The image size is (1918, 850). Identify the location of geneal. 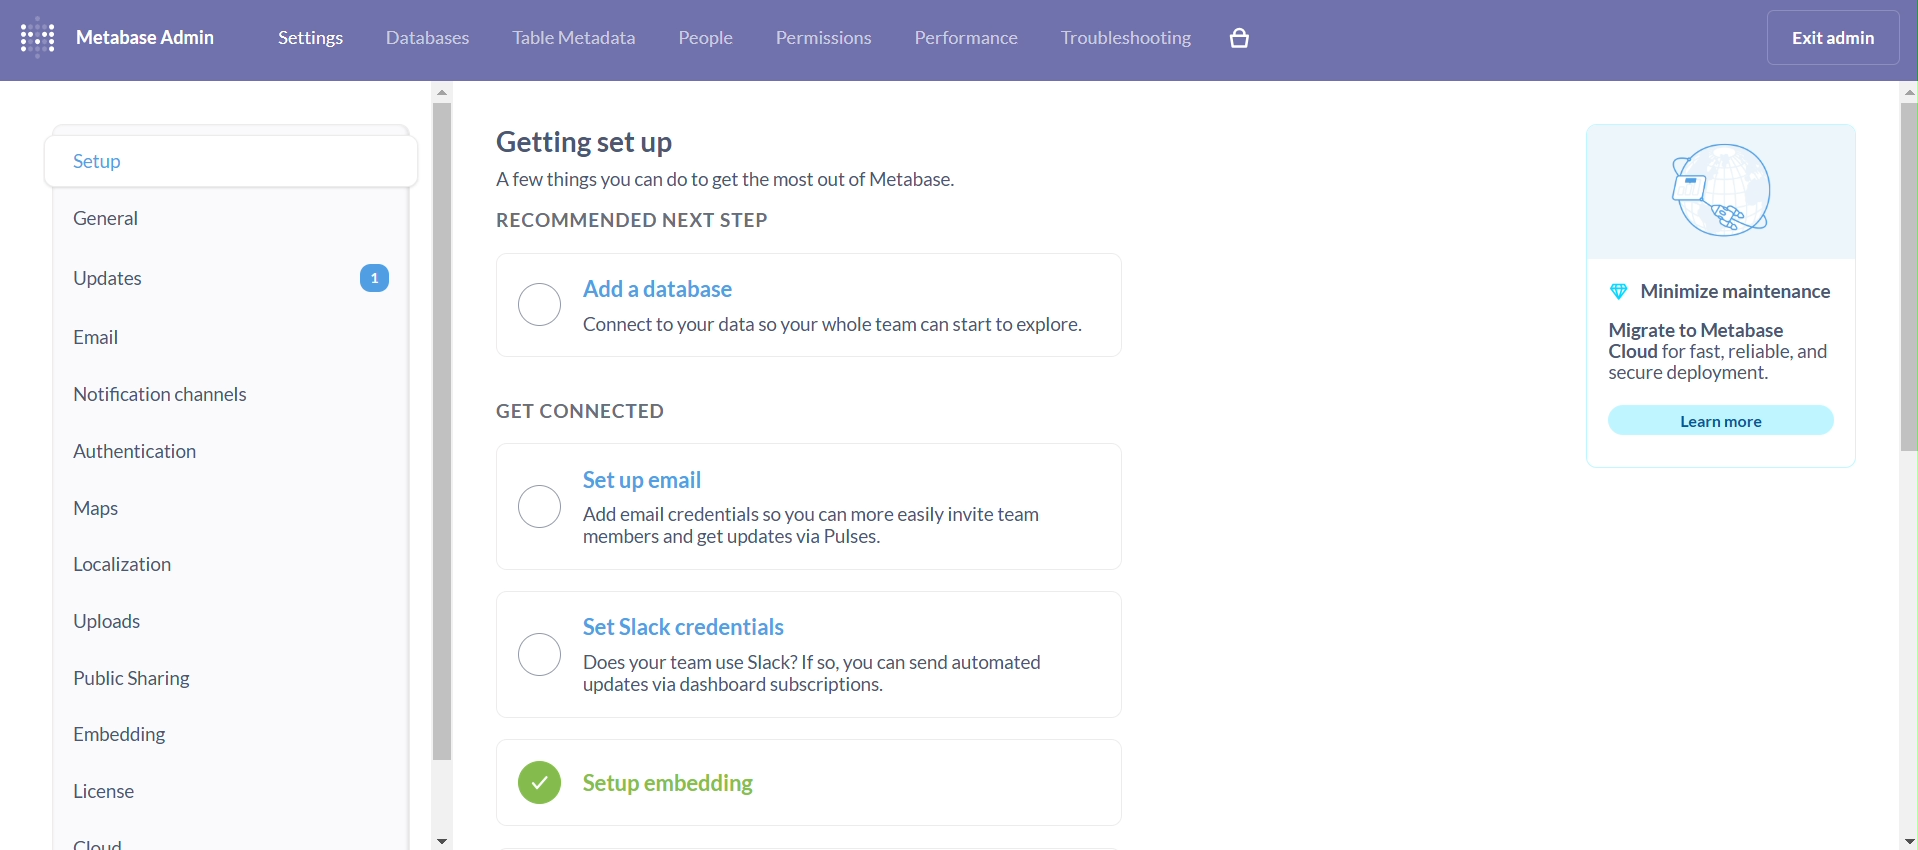
(226, 217).